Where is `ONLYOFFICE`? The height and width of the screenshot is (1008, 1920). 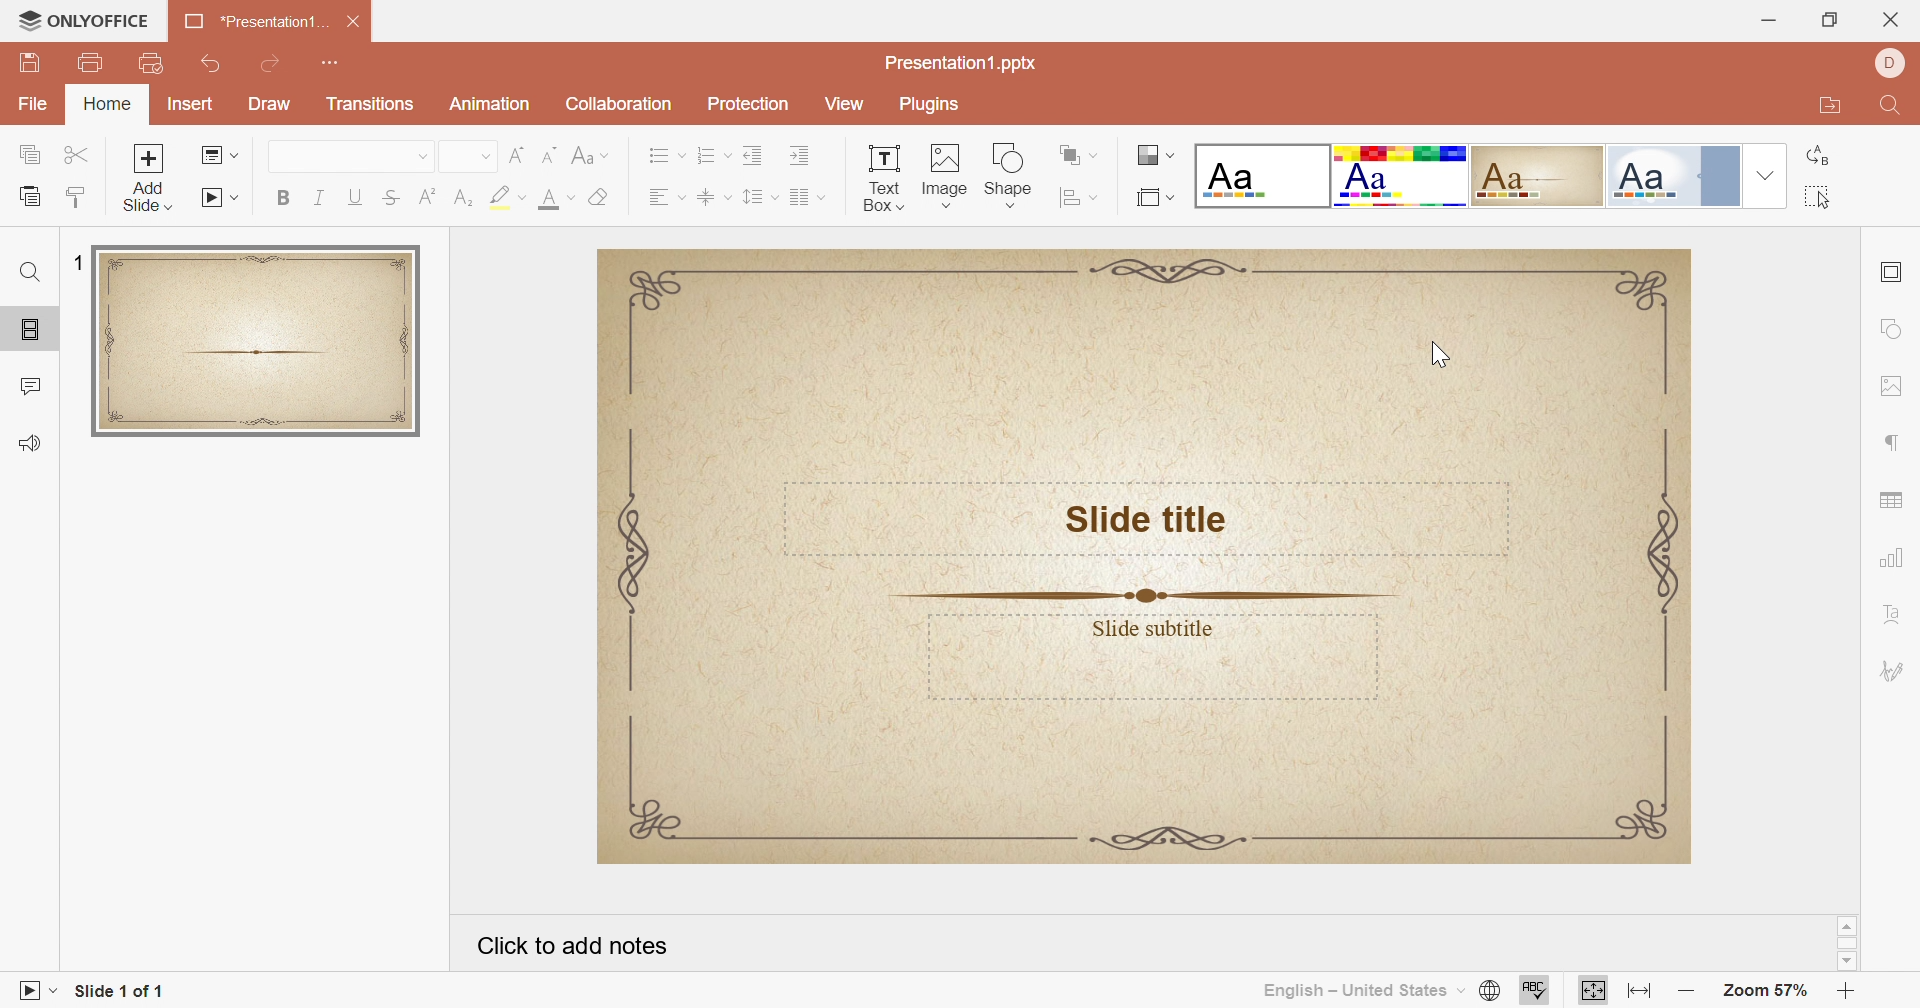 ONLYOFFICE is located at coordinates (78, 20).